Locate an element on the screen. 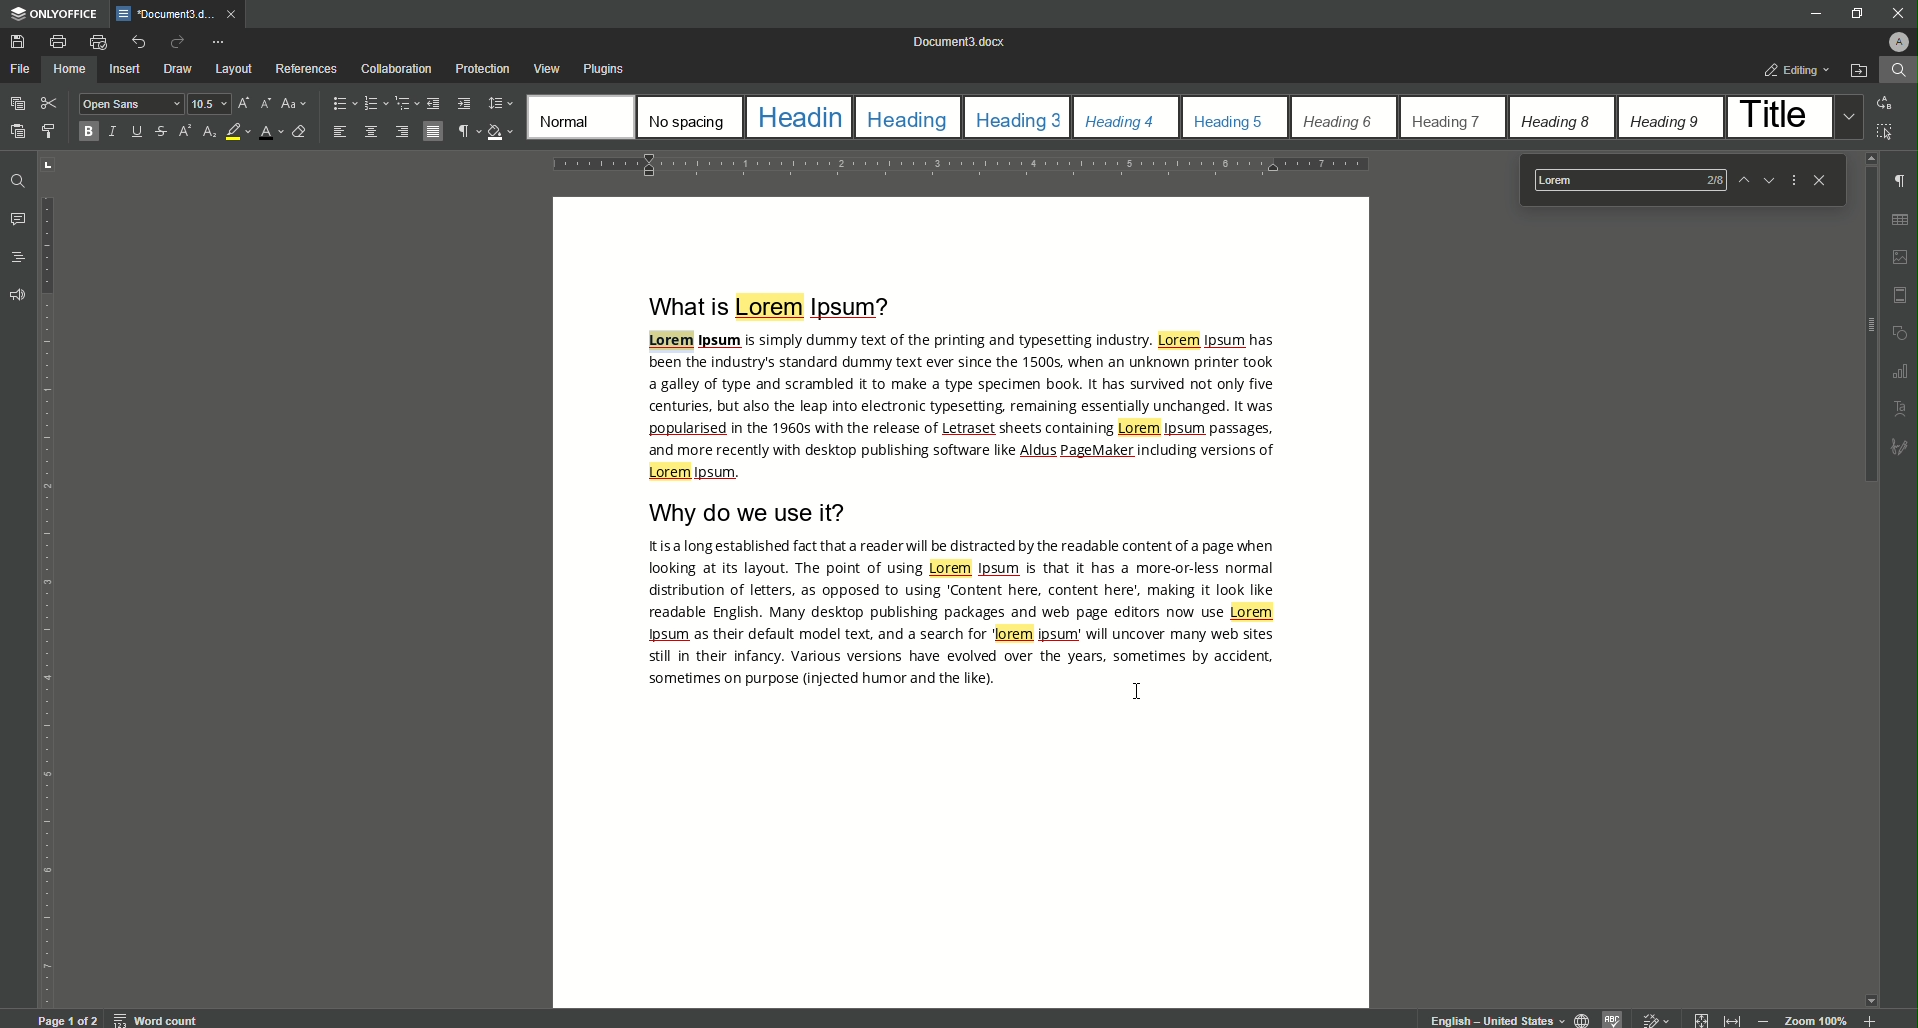  References is located at coordinates (305, 70).